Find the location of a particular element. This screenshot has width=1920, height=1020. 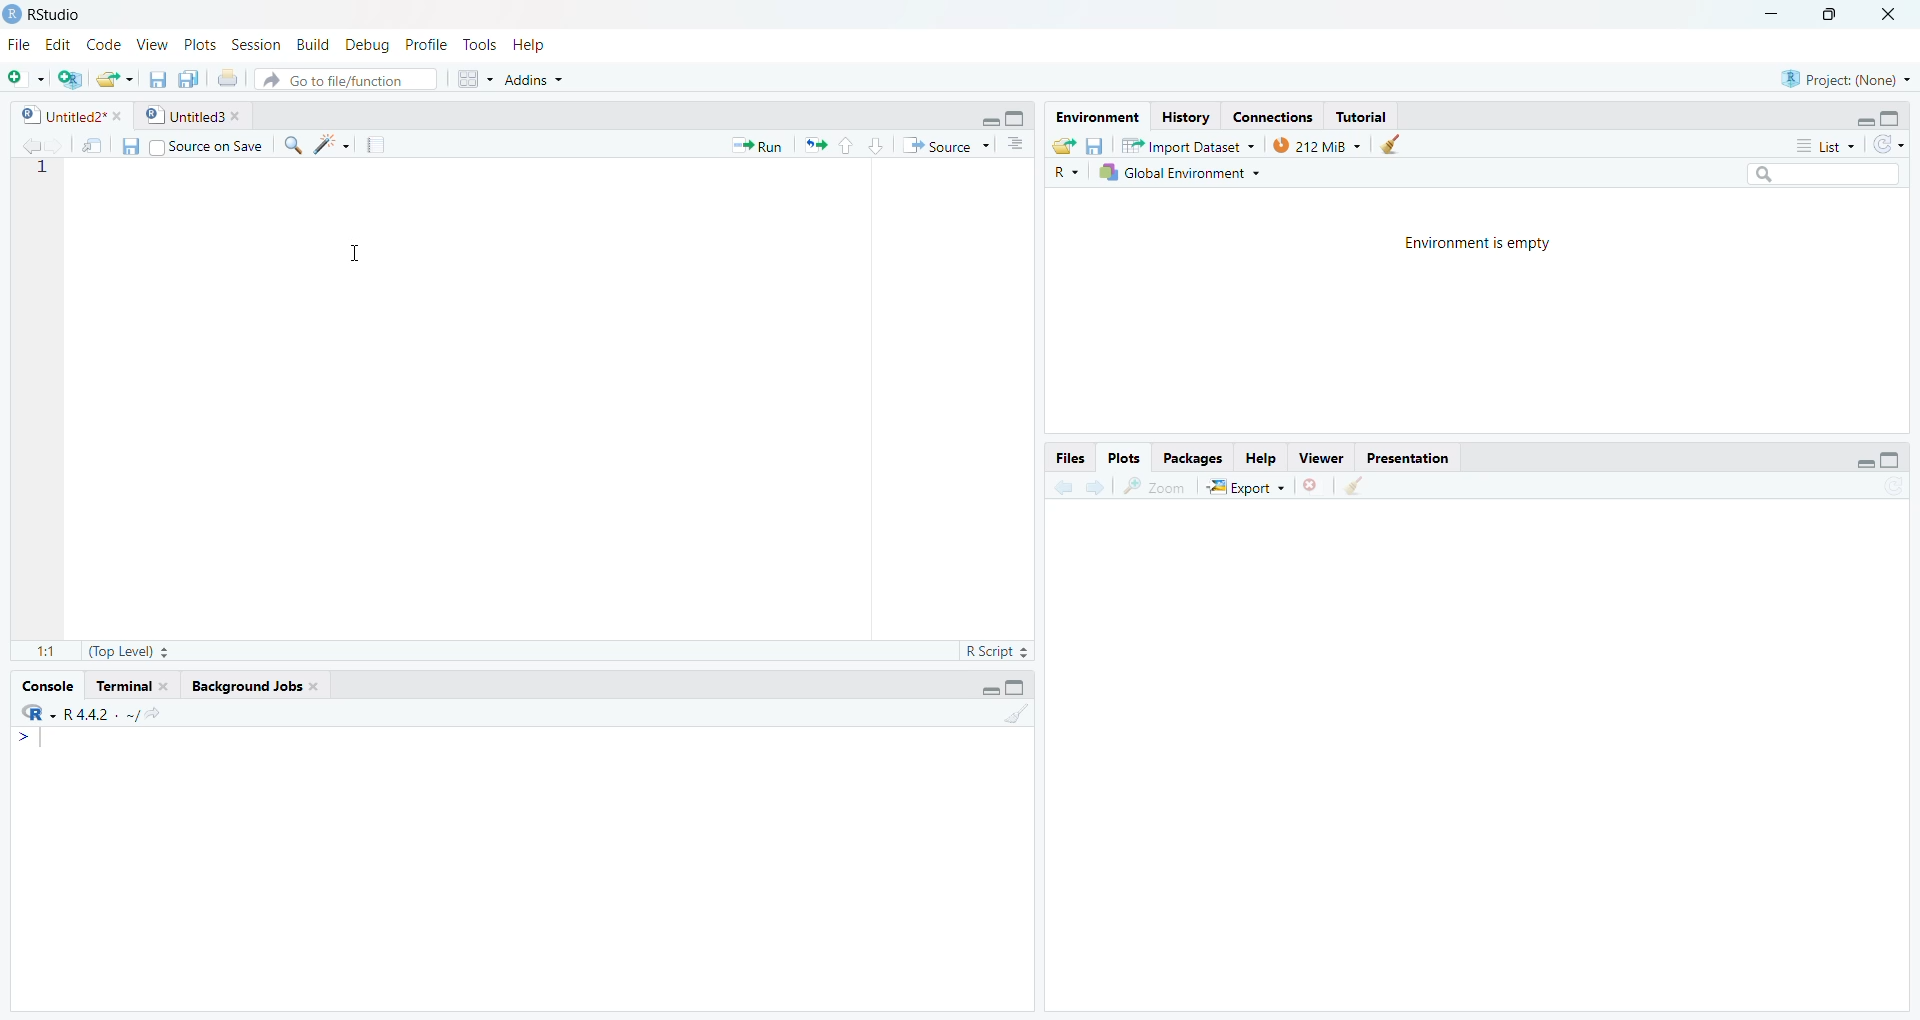

close is located at coordinates (1317, 484).